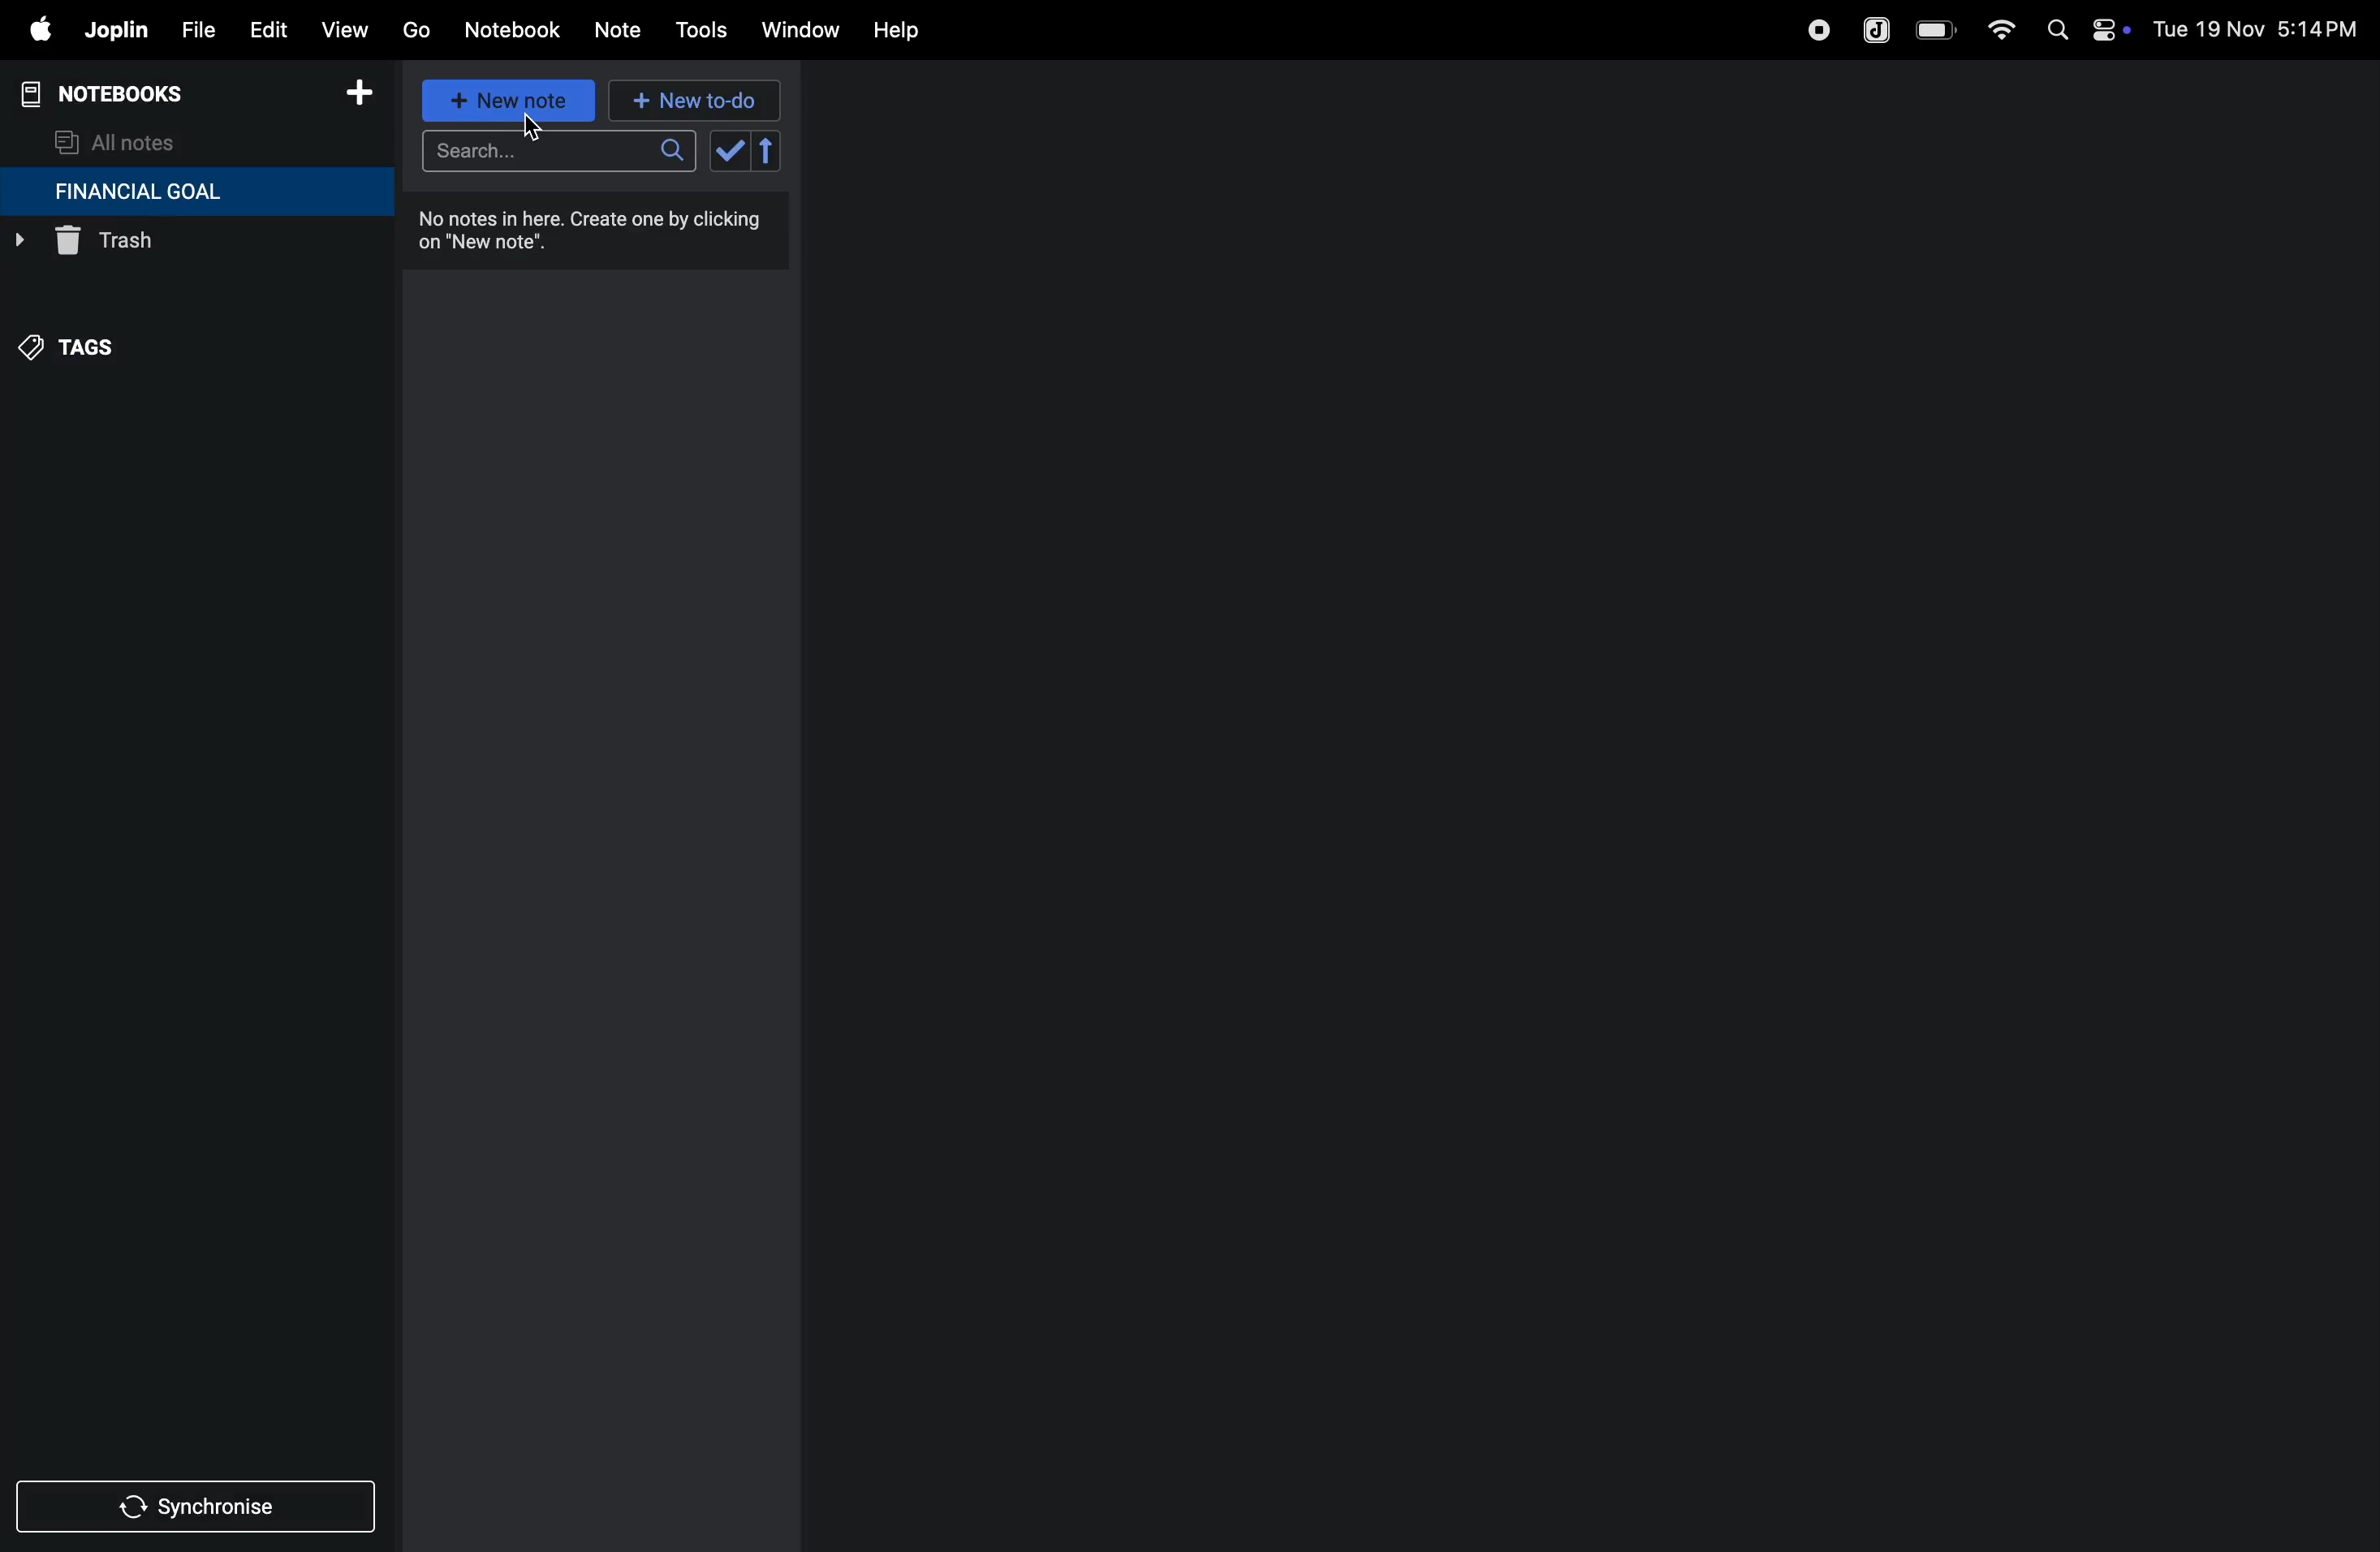  What do you see at coordinates (558, 151) in the screenshot?
I see `search` at bounding box center [558, 151].